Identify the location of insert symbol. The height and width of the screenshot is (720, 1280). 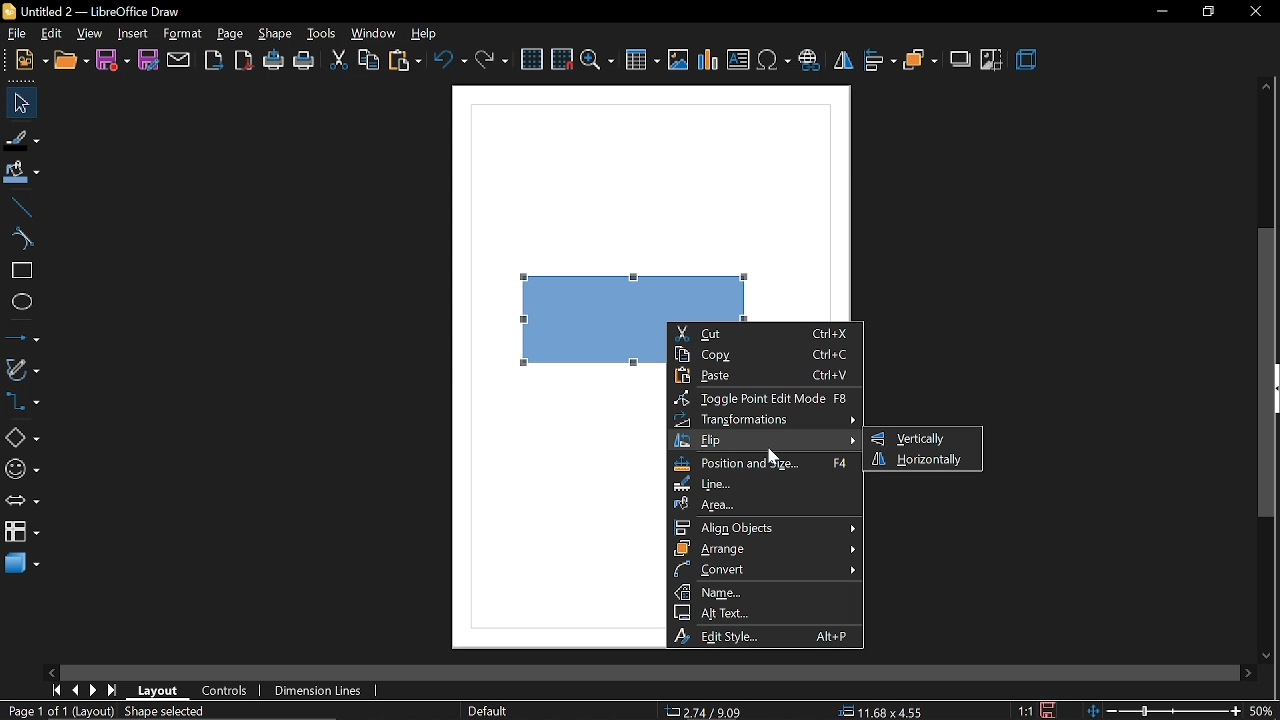
(773, 61).